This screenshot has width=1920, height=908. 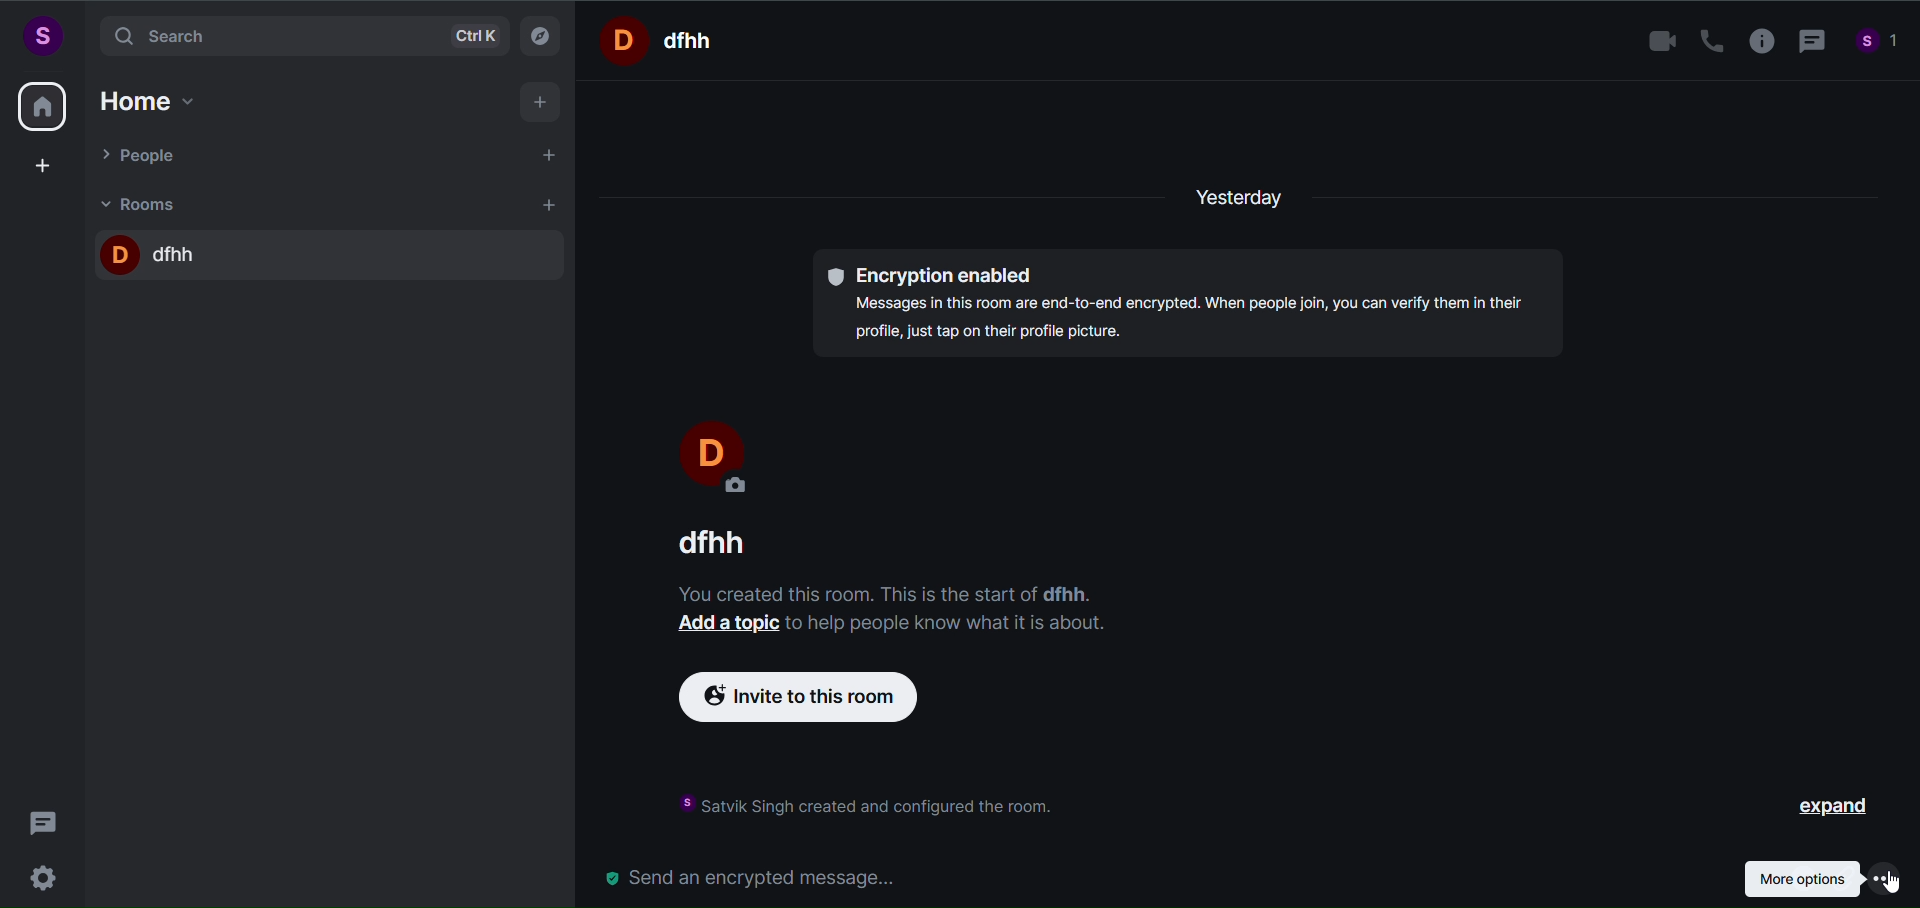 I want to click on display name, so click(x=724, y=452).